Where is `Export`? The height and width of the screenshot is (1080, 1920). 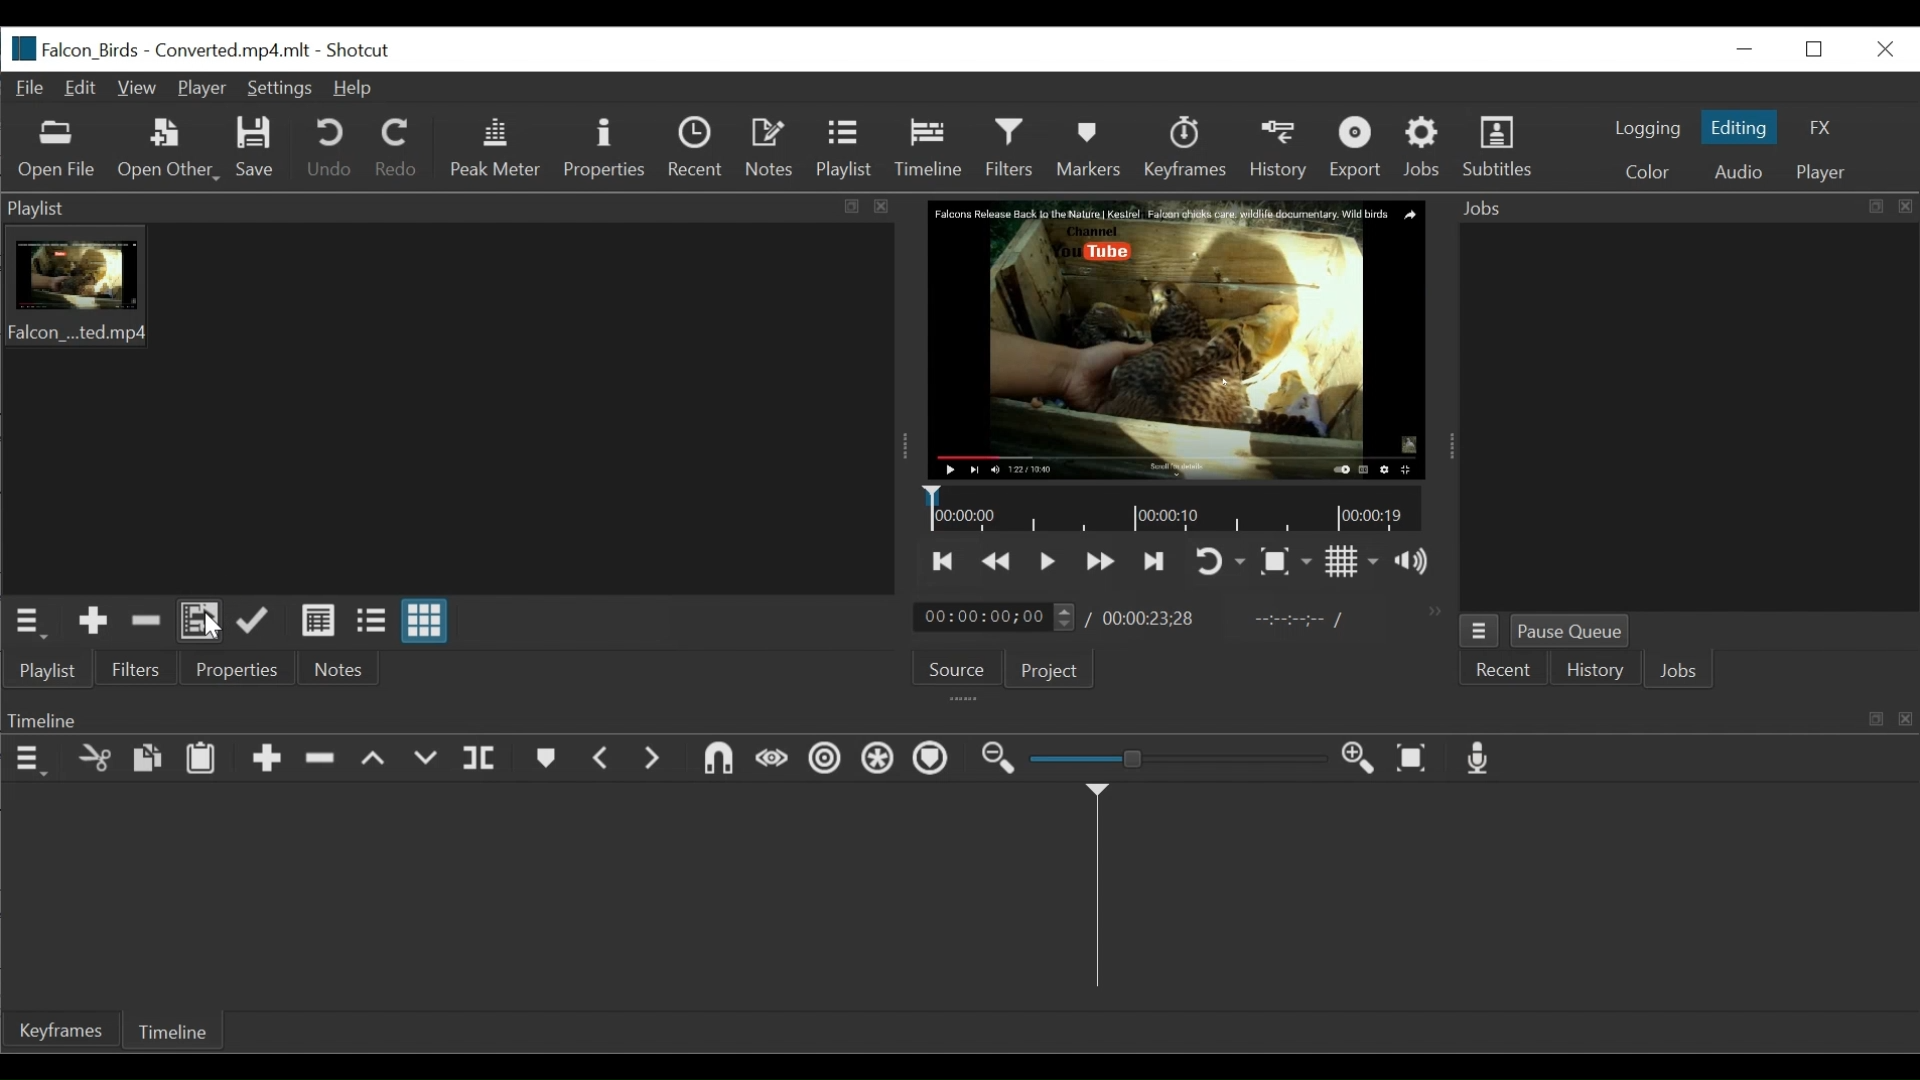
Export is located at coordinates (1359, 148).